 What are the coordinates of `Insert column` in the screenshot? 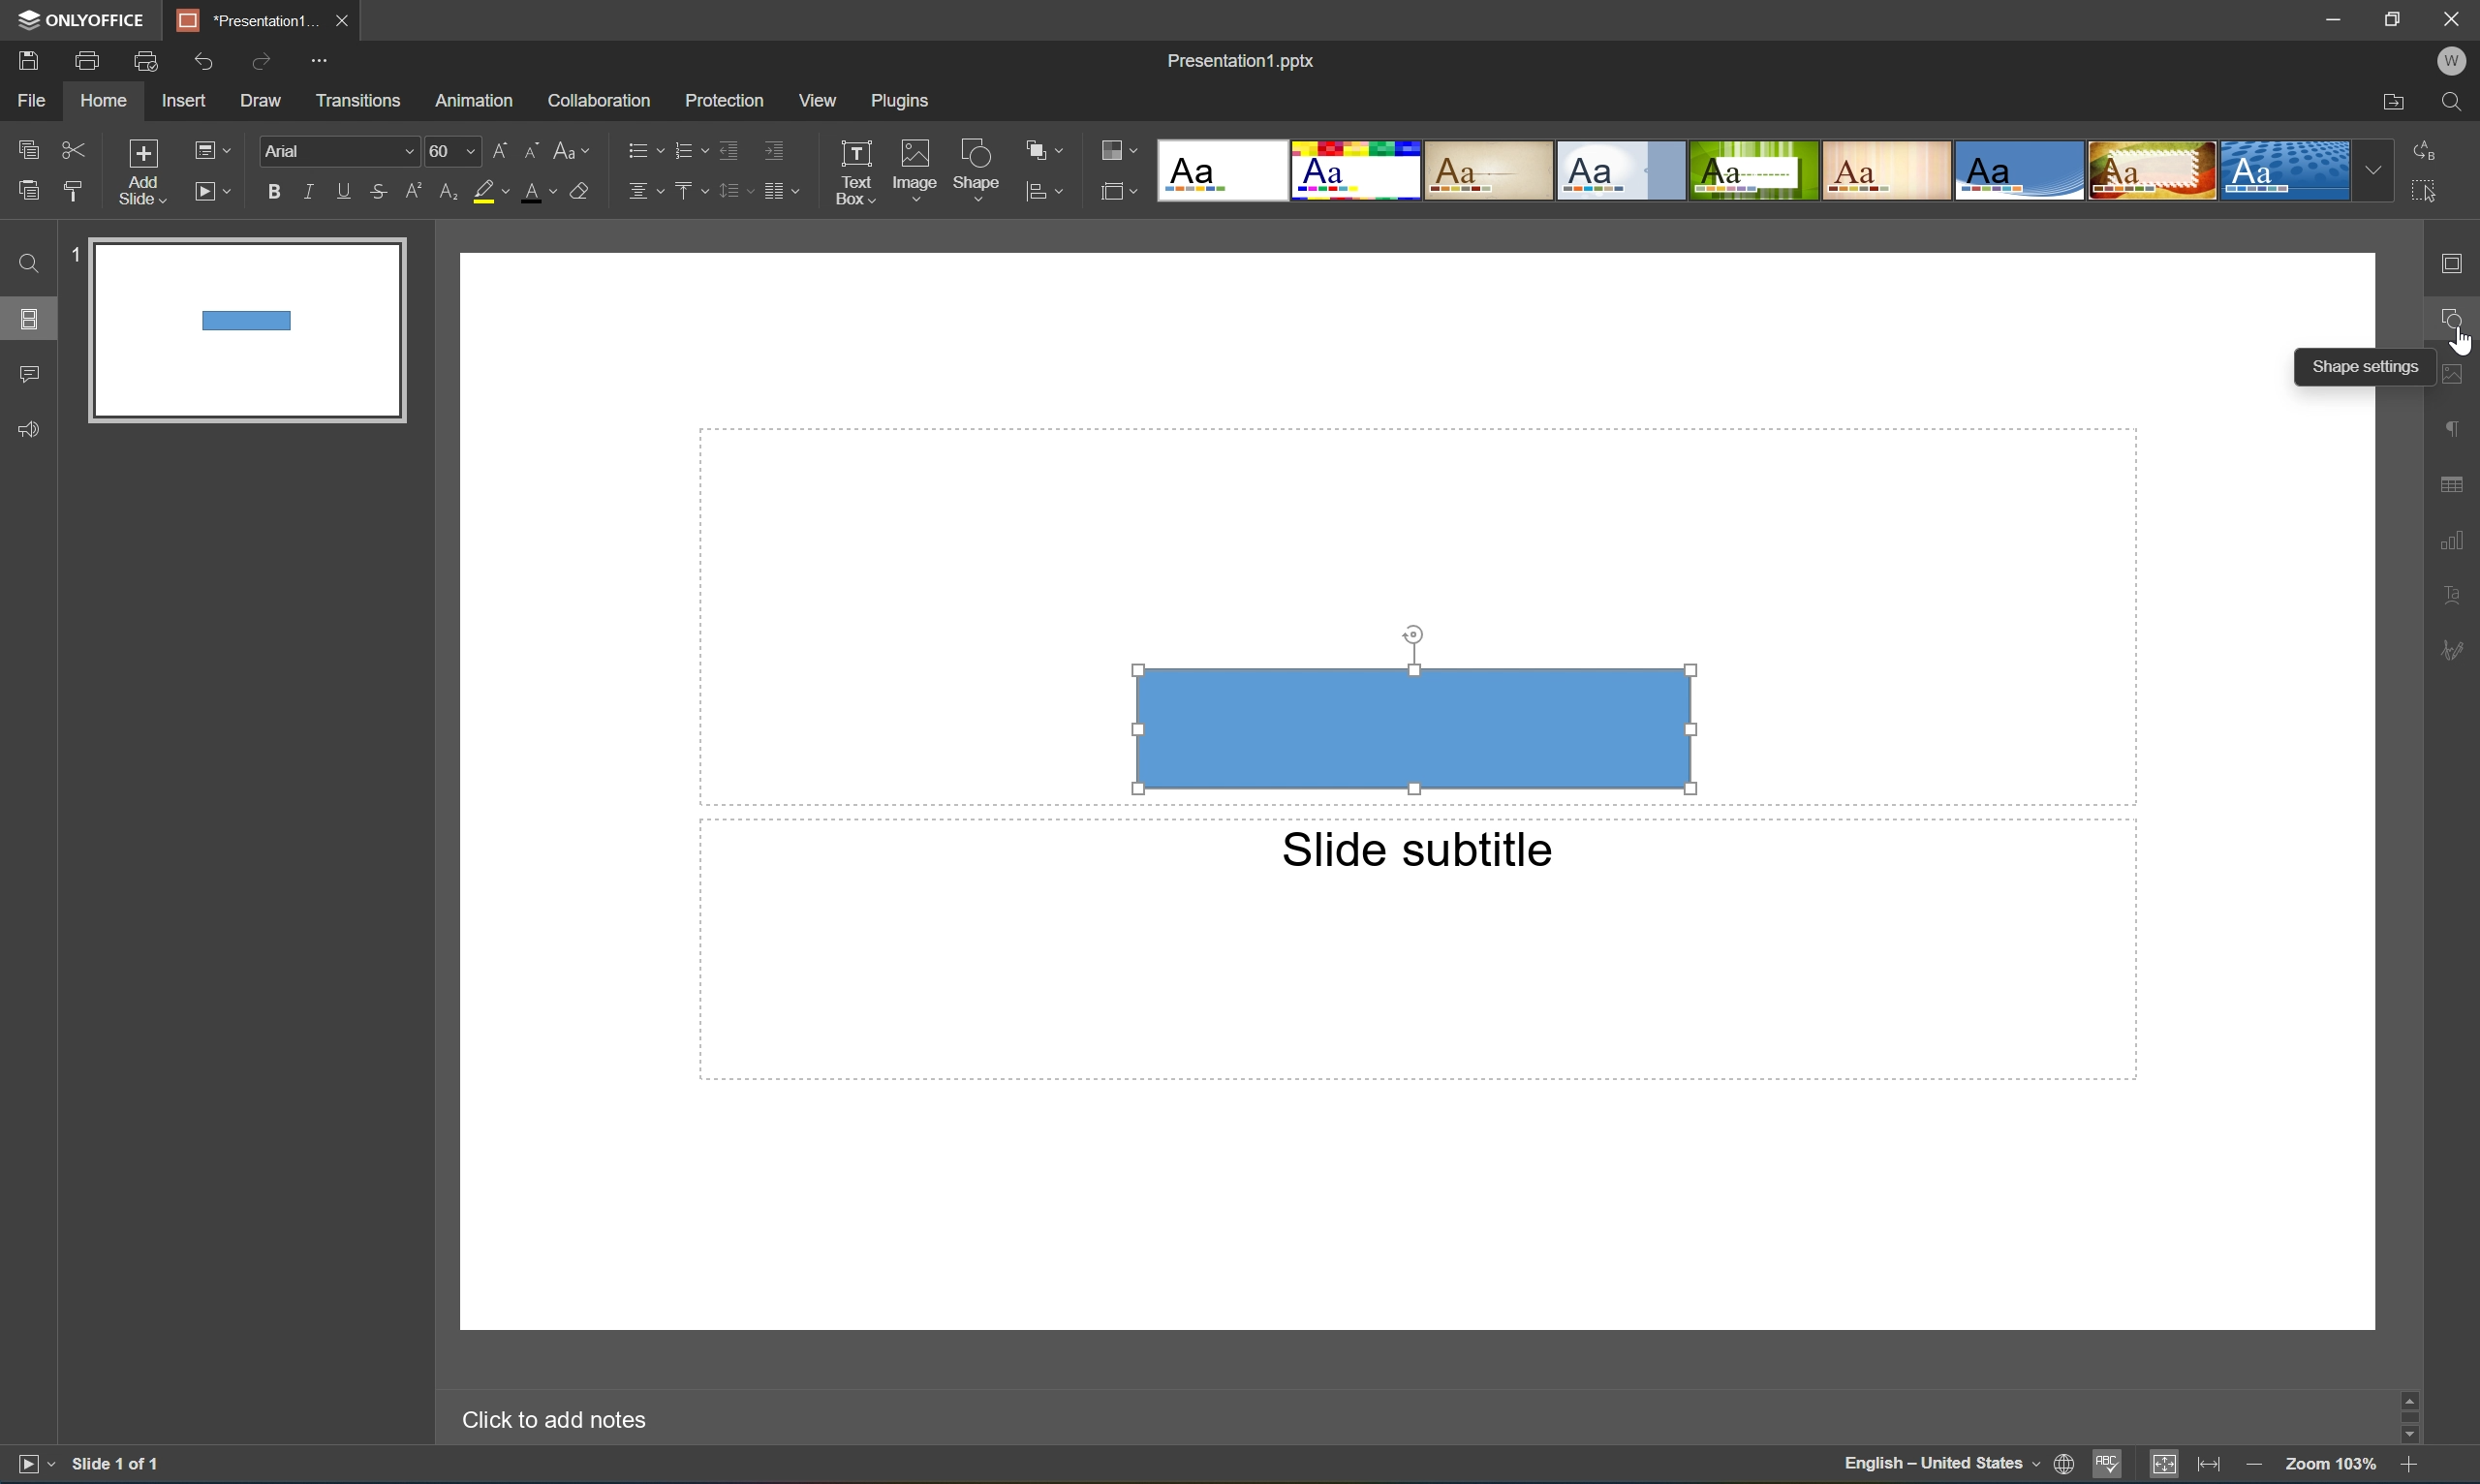 It's located at (788, 190).